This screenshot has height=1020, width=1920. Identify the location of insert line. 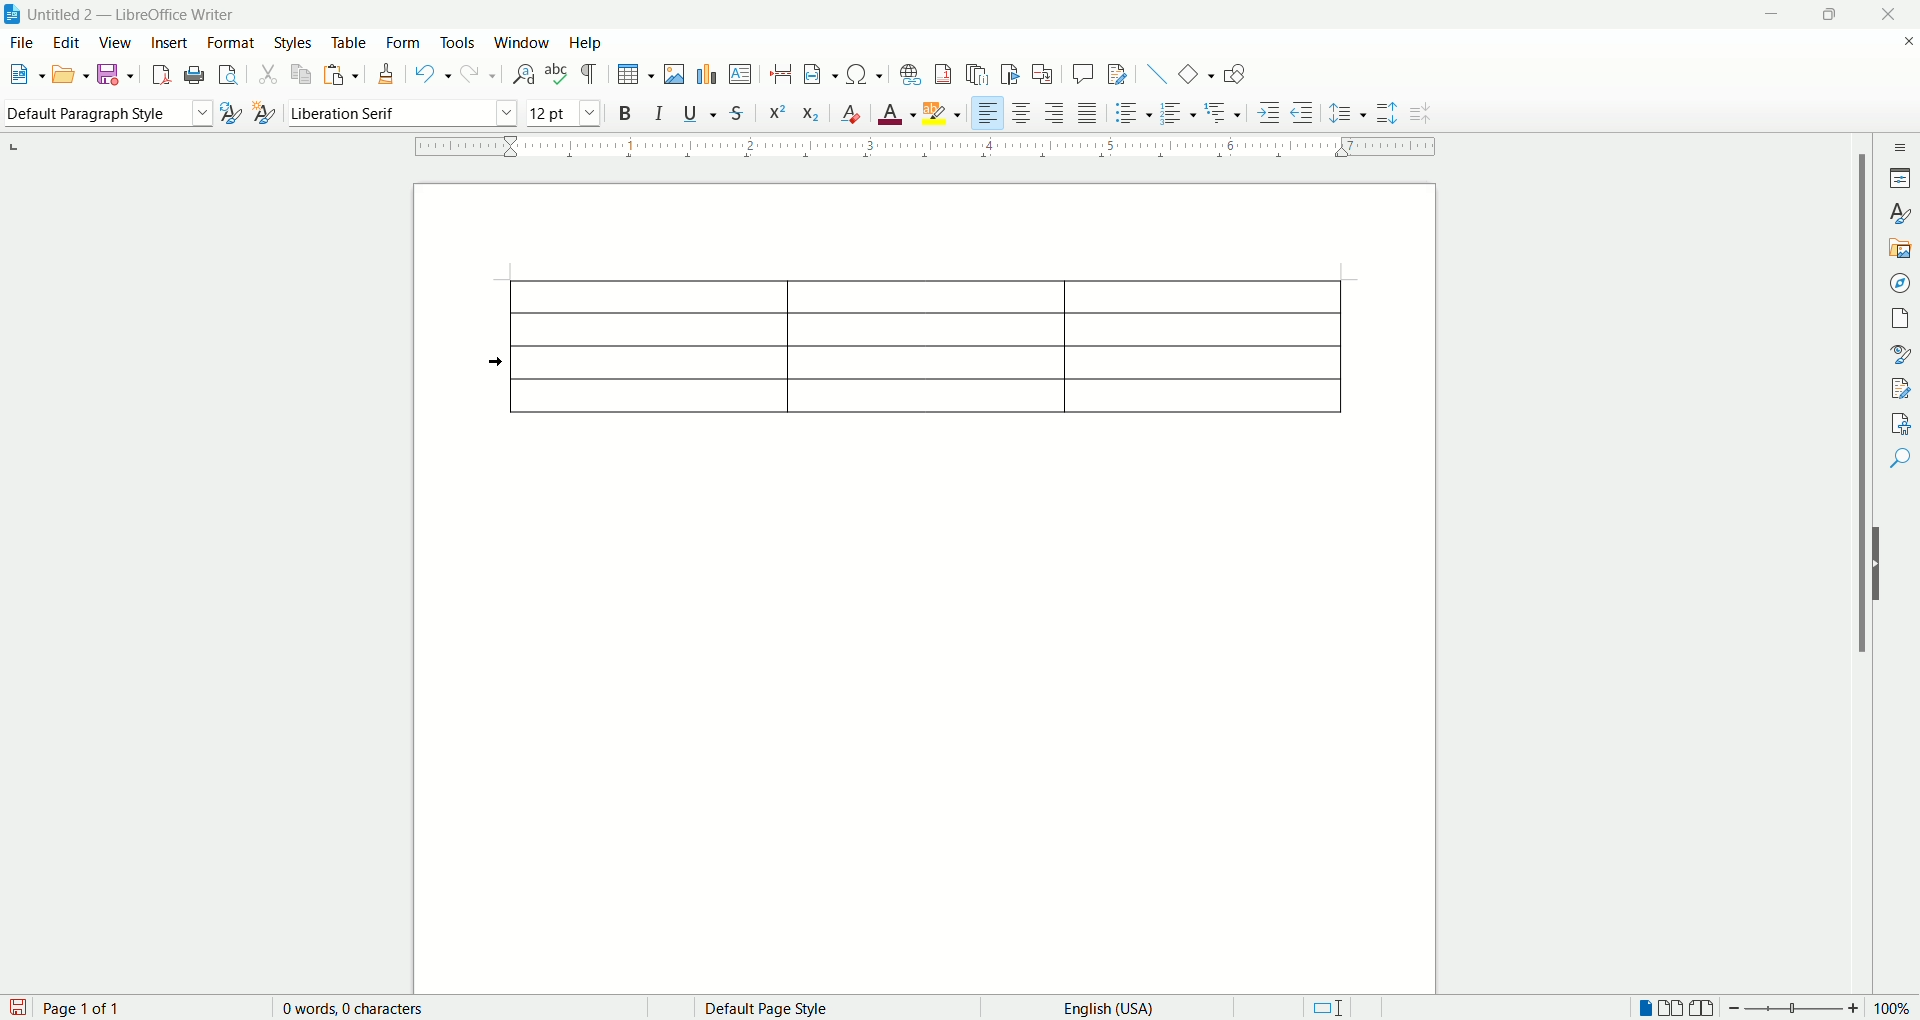
(1151, 74).